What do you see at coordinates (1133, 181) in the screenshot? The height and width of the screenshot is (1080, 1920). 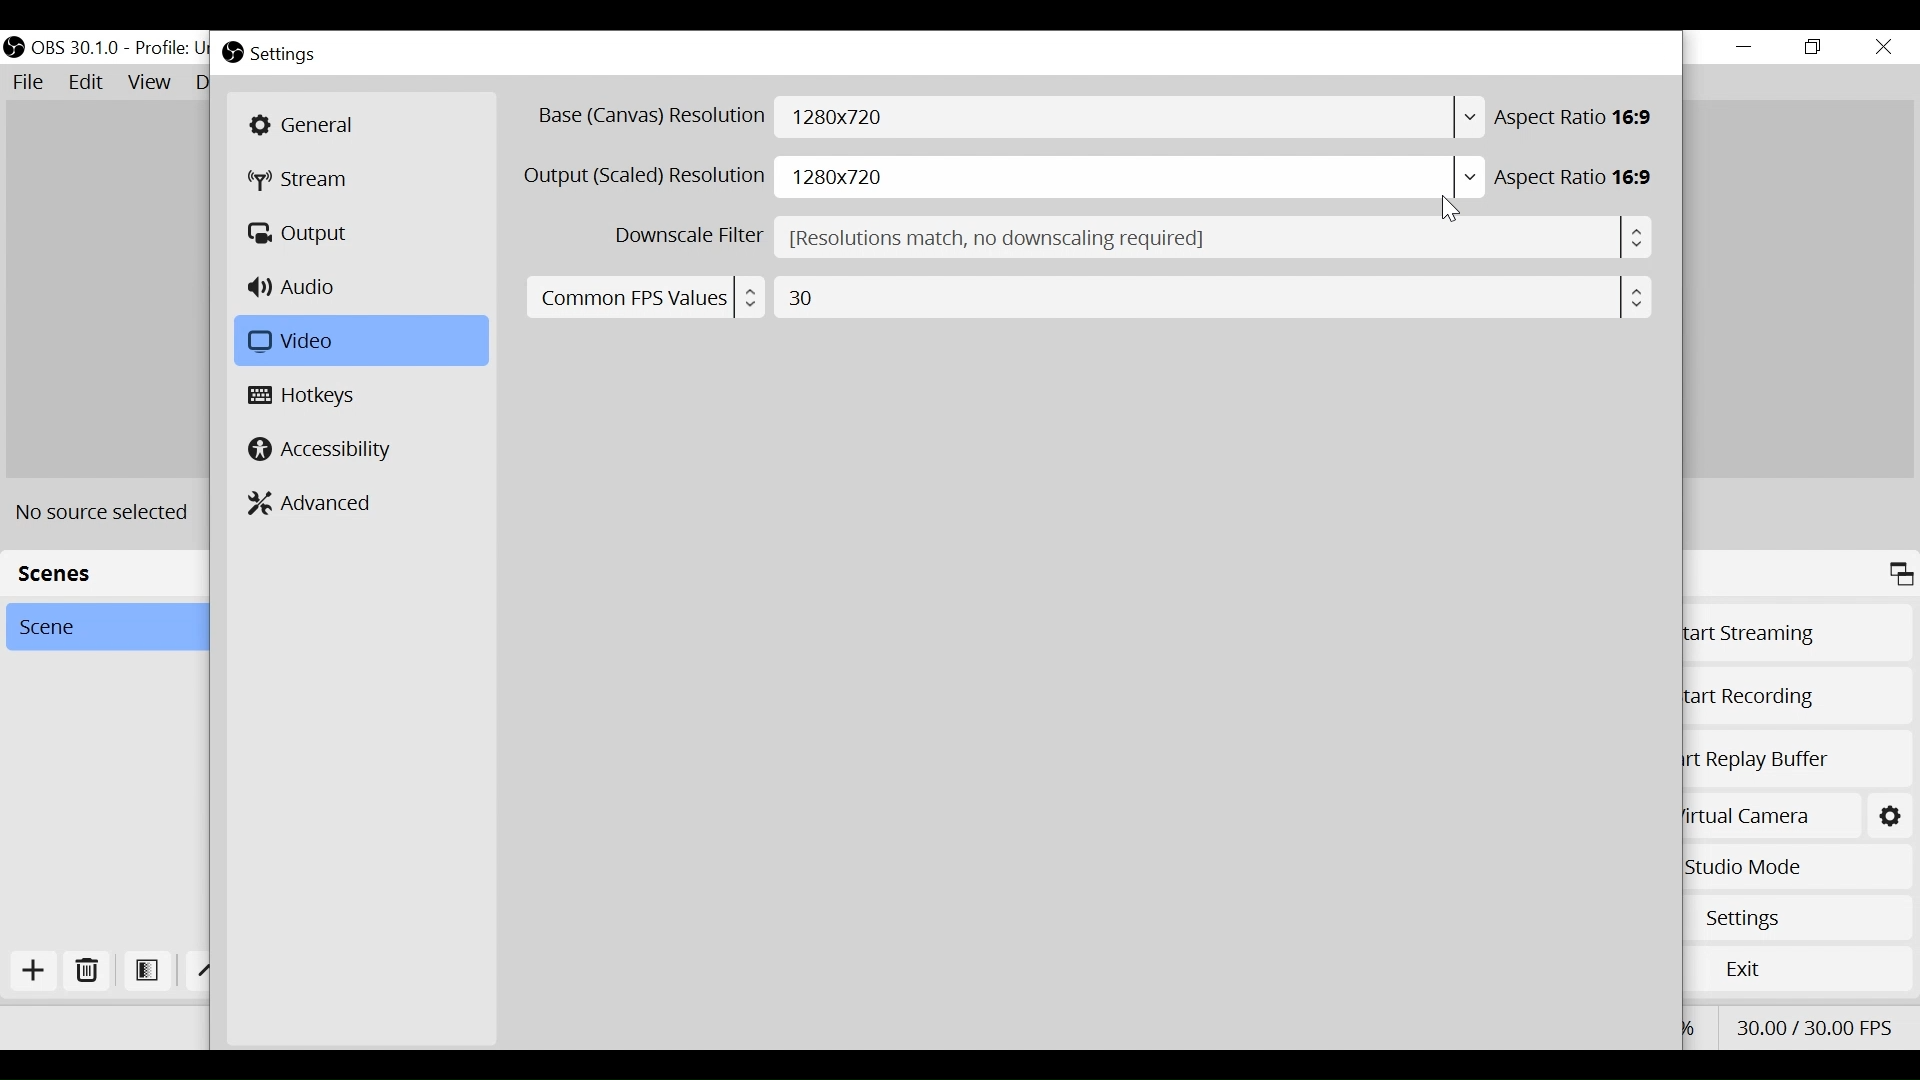 I see `1280*720` at bounding box center [1133, 181].